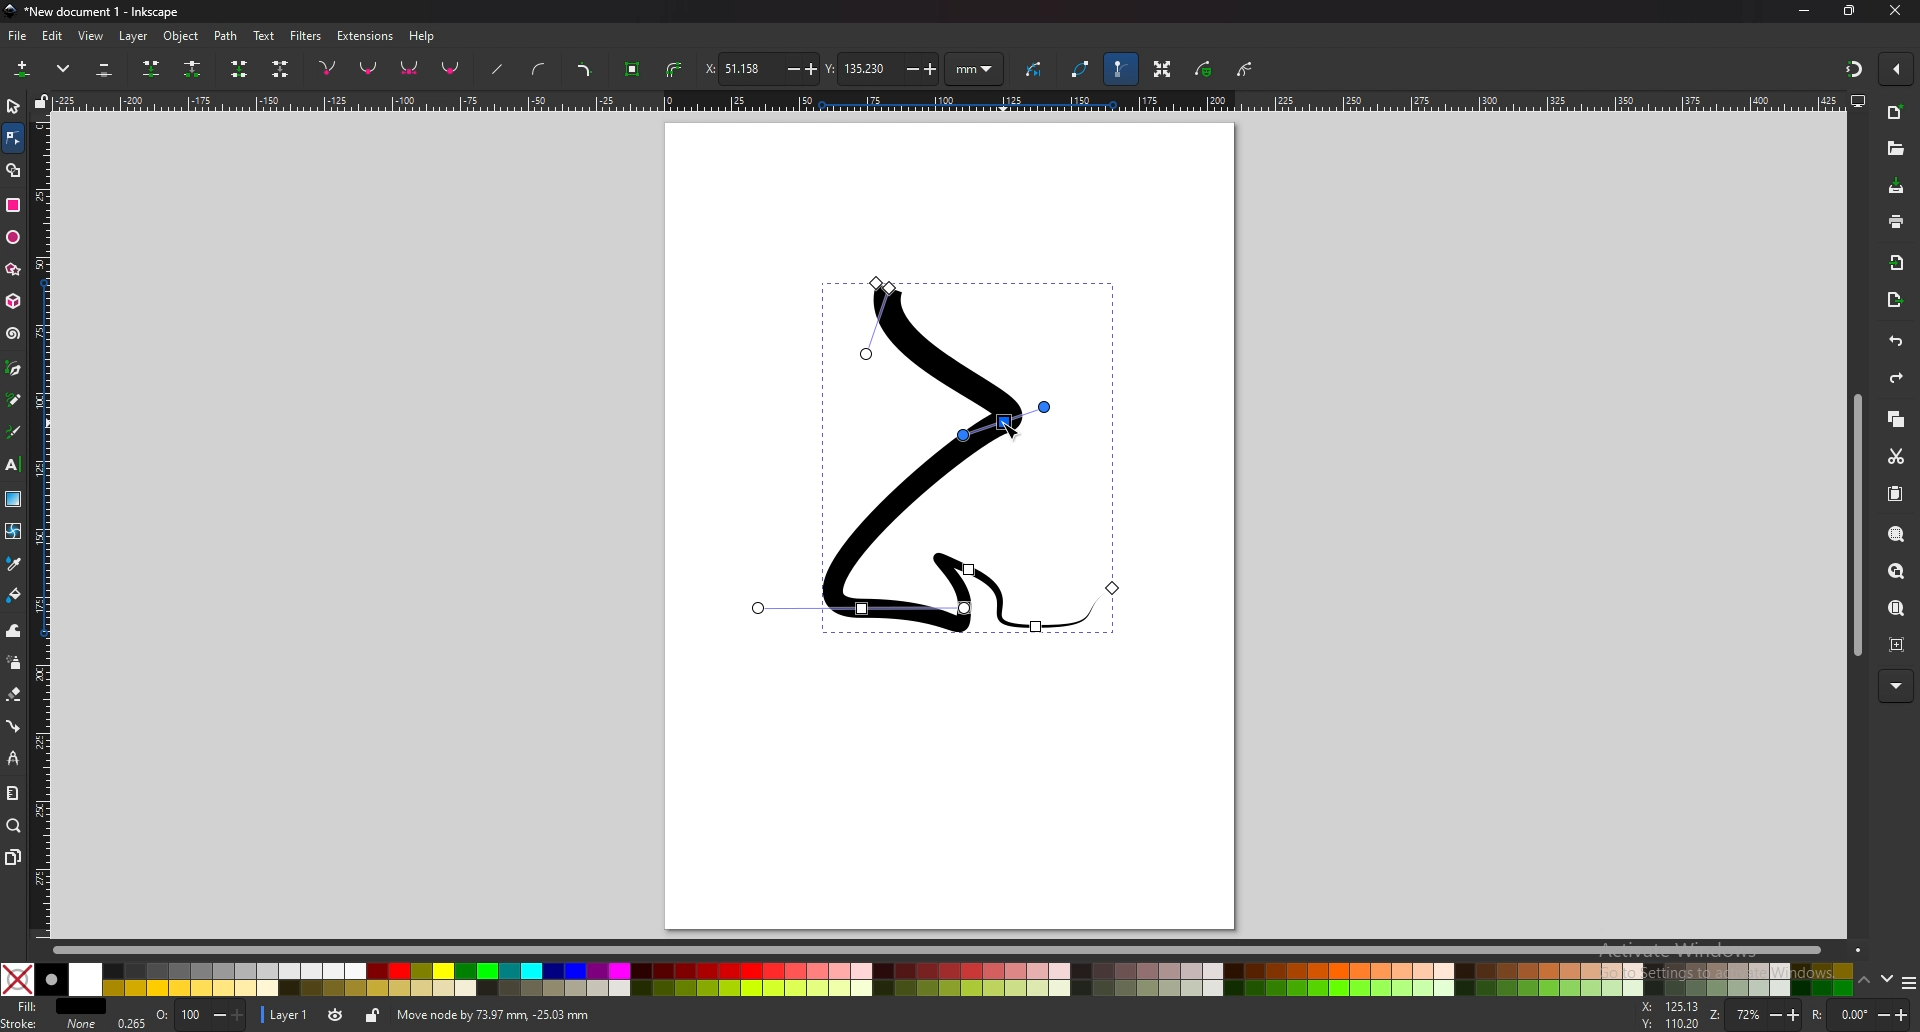 The image size is (1920, 1032). I want to click on path, so click(227, 35).